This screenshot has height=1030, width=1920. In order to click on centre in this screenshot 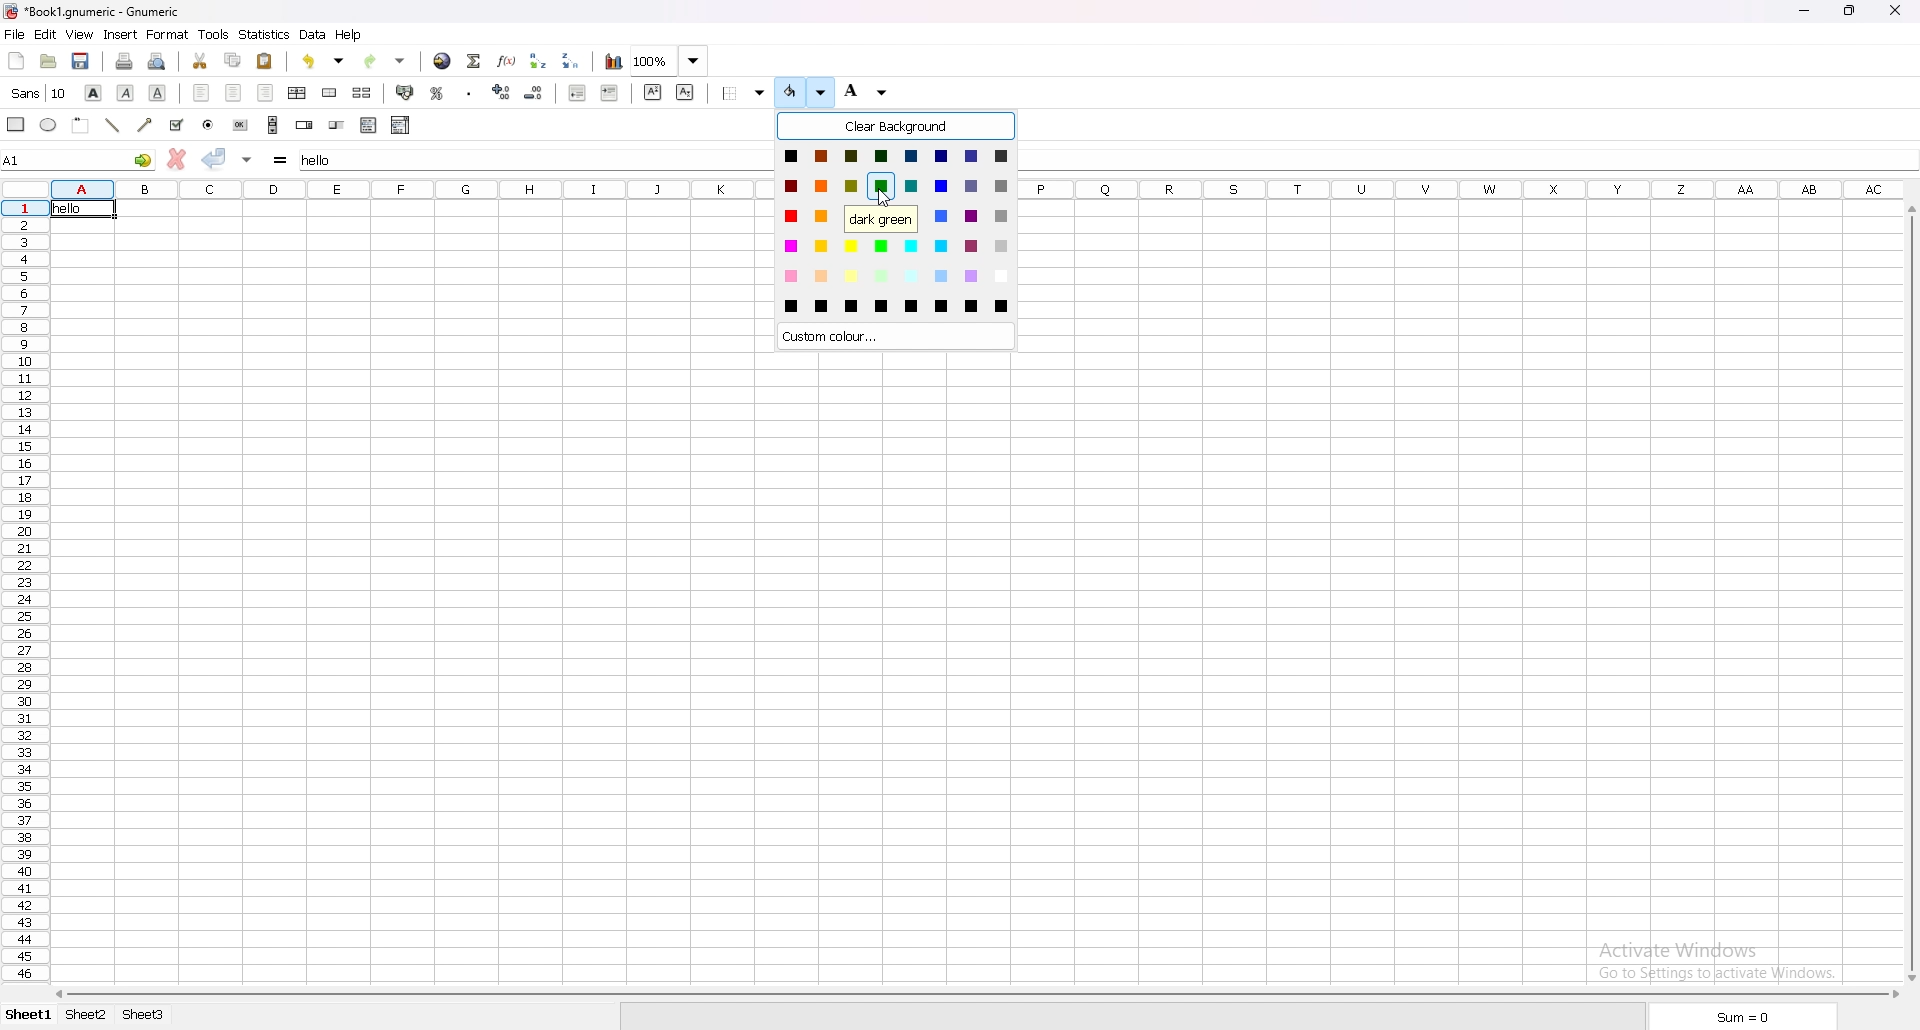, I will do `click(234, 93)`.